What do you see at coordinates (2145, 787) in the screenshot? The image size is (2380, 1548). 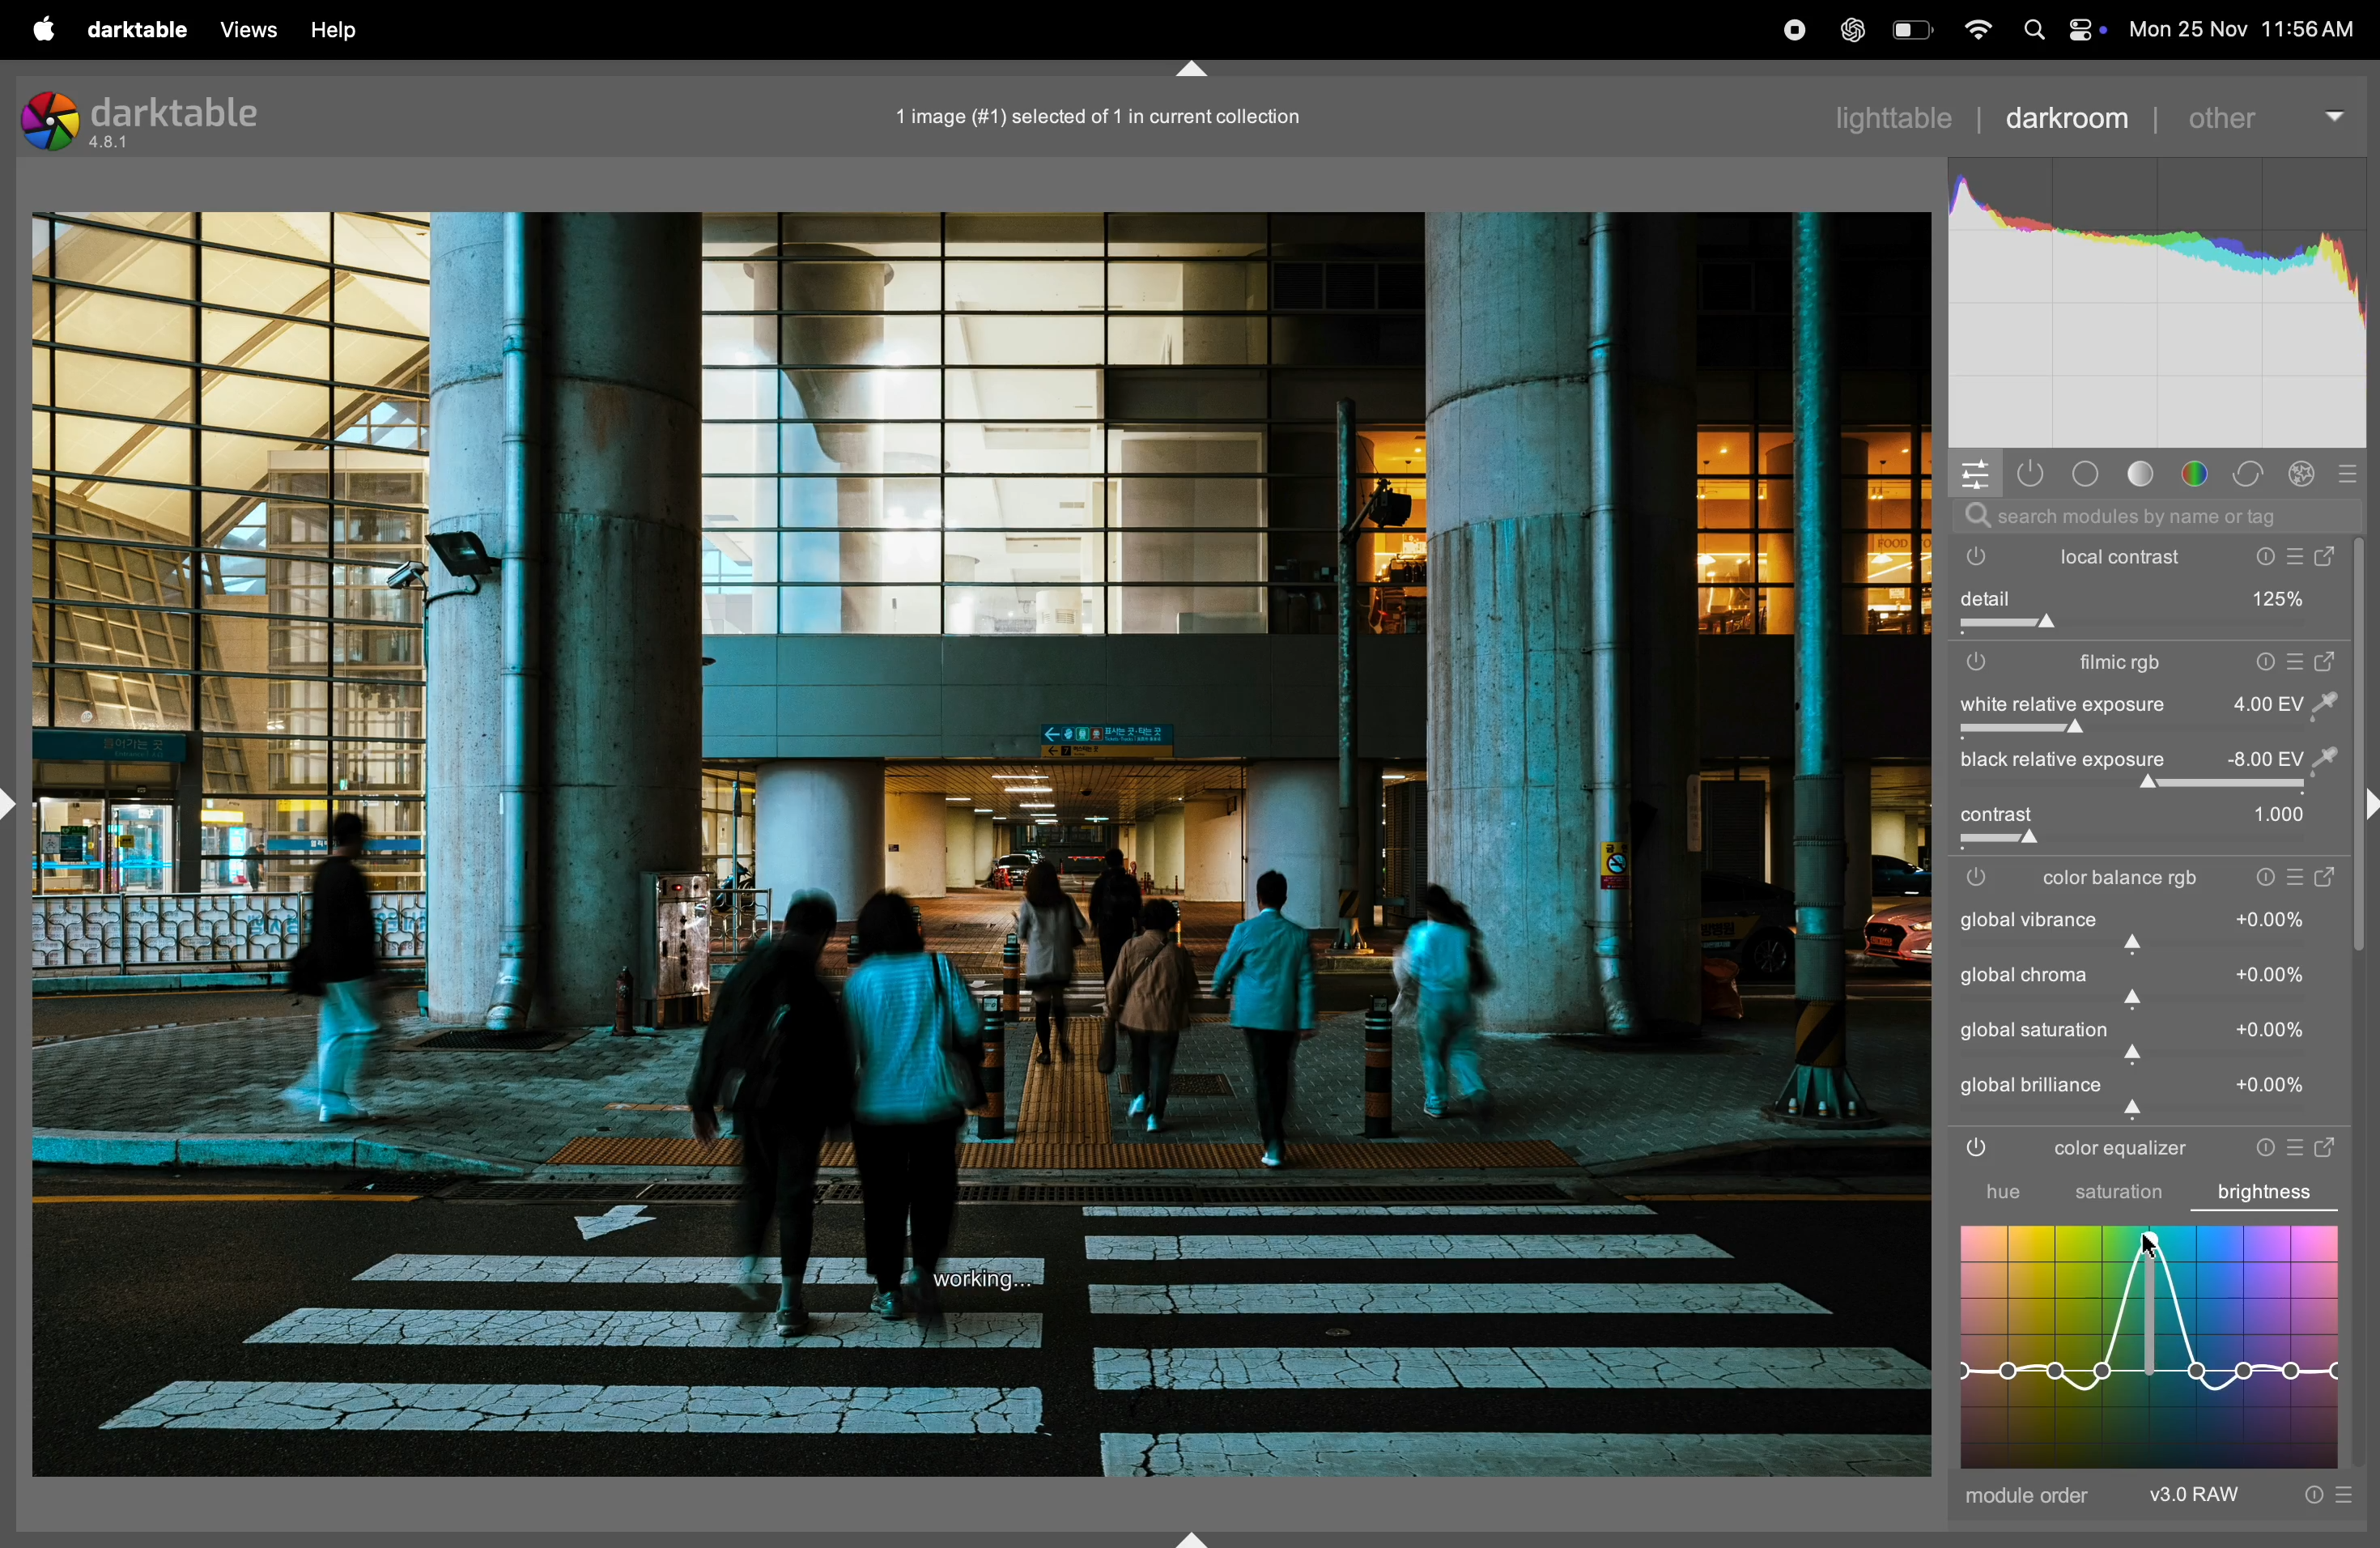 I see `toggle` at bounding box center [2145, 787].